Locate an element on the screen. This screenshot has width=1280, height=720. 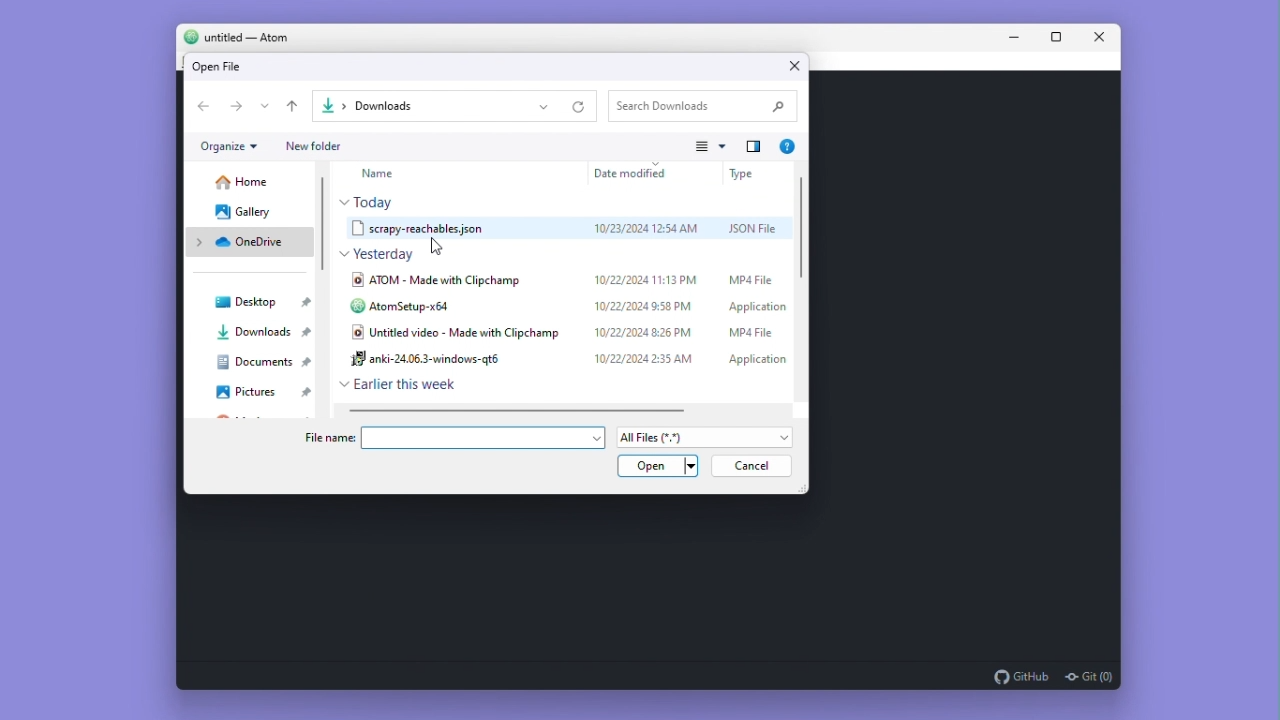
Name  is located at coordinates (377, 173).